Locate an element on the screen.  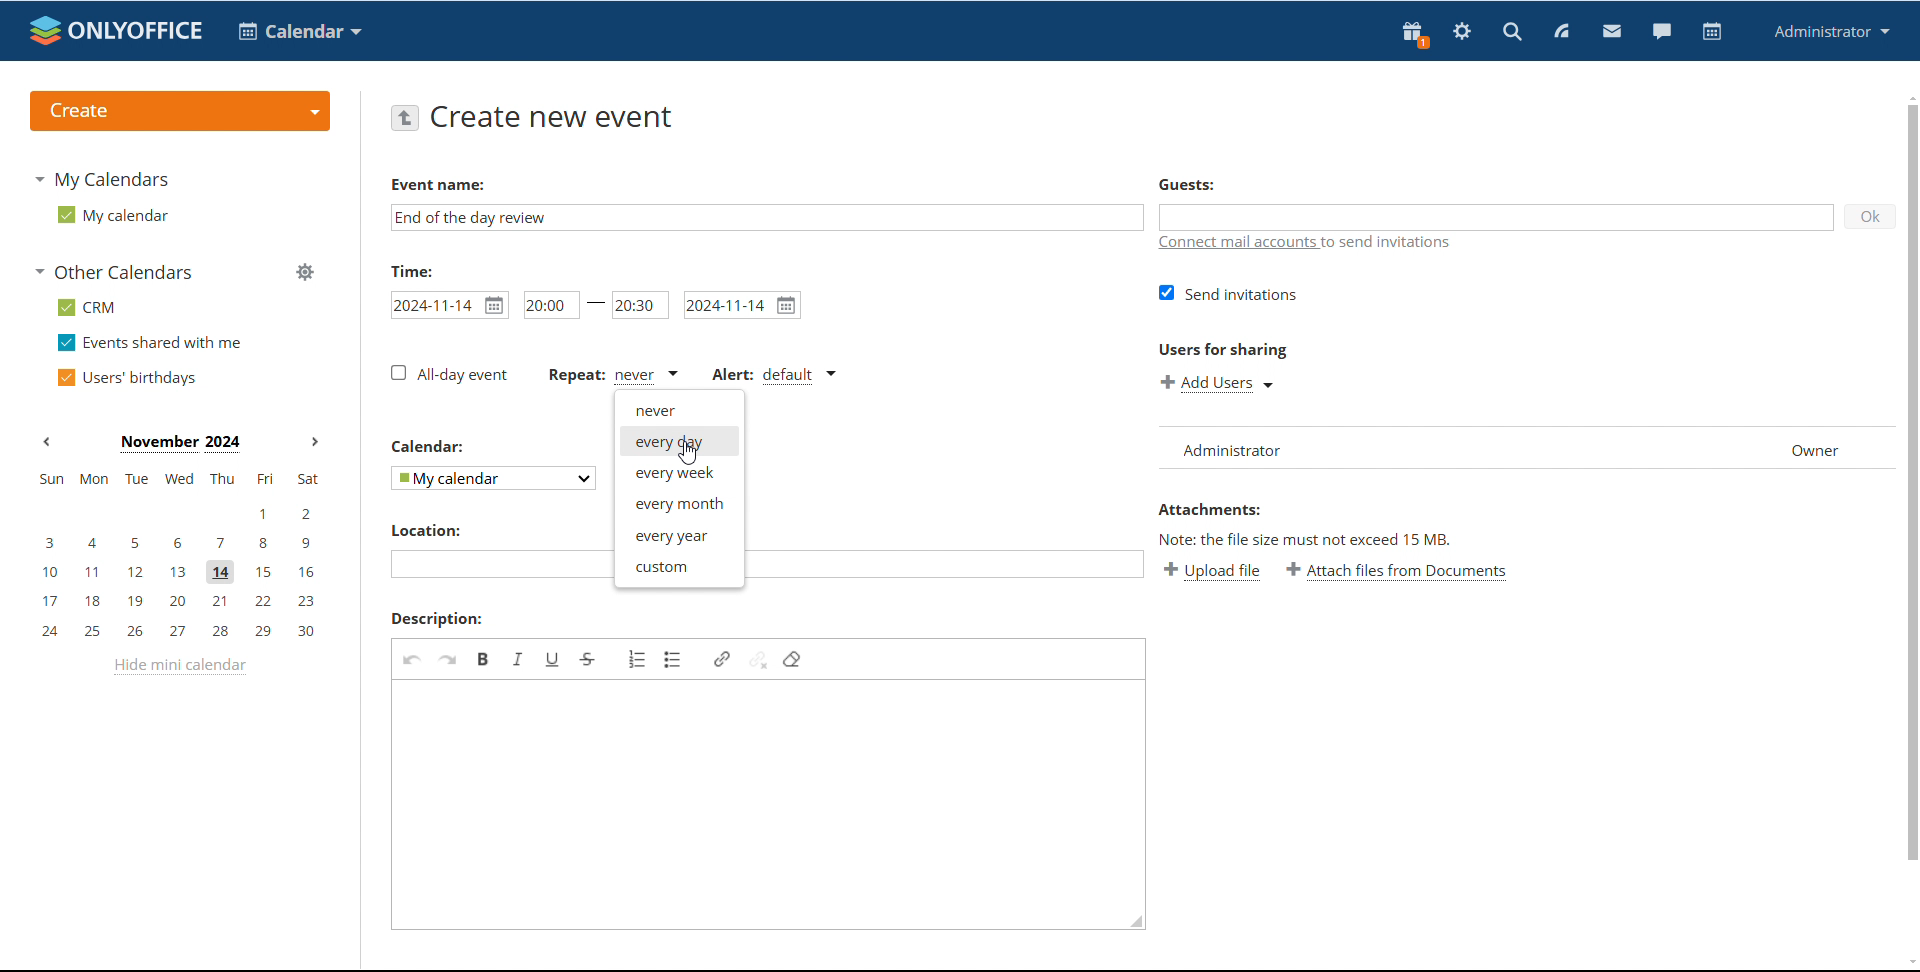
event repetition is located at coordinates (611, 375).